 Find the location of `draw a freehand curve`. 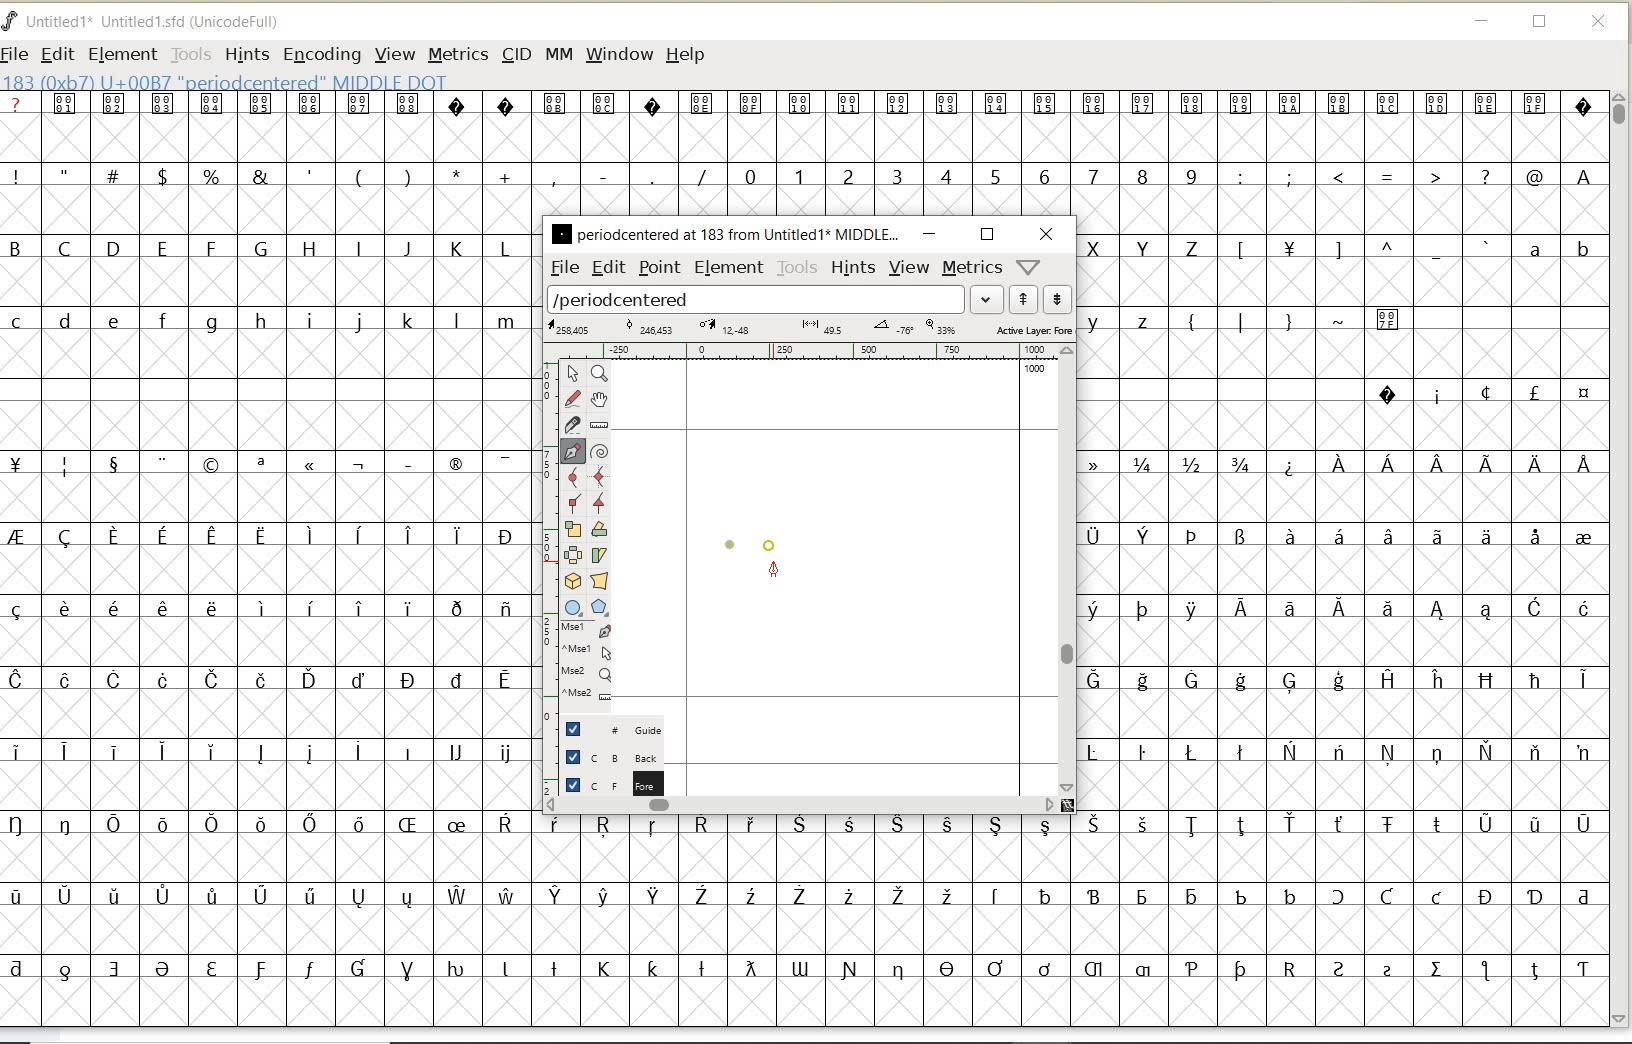

draw a freehand curve is located at coordinates (572, 396).